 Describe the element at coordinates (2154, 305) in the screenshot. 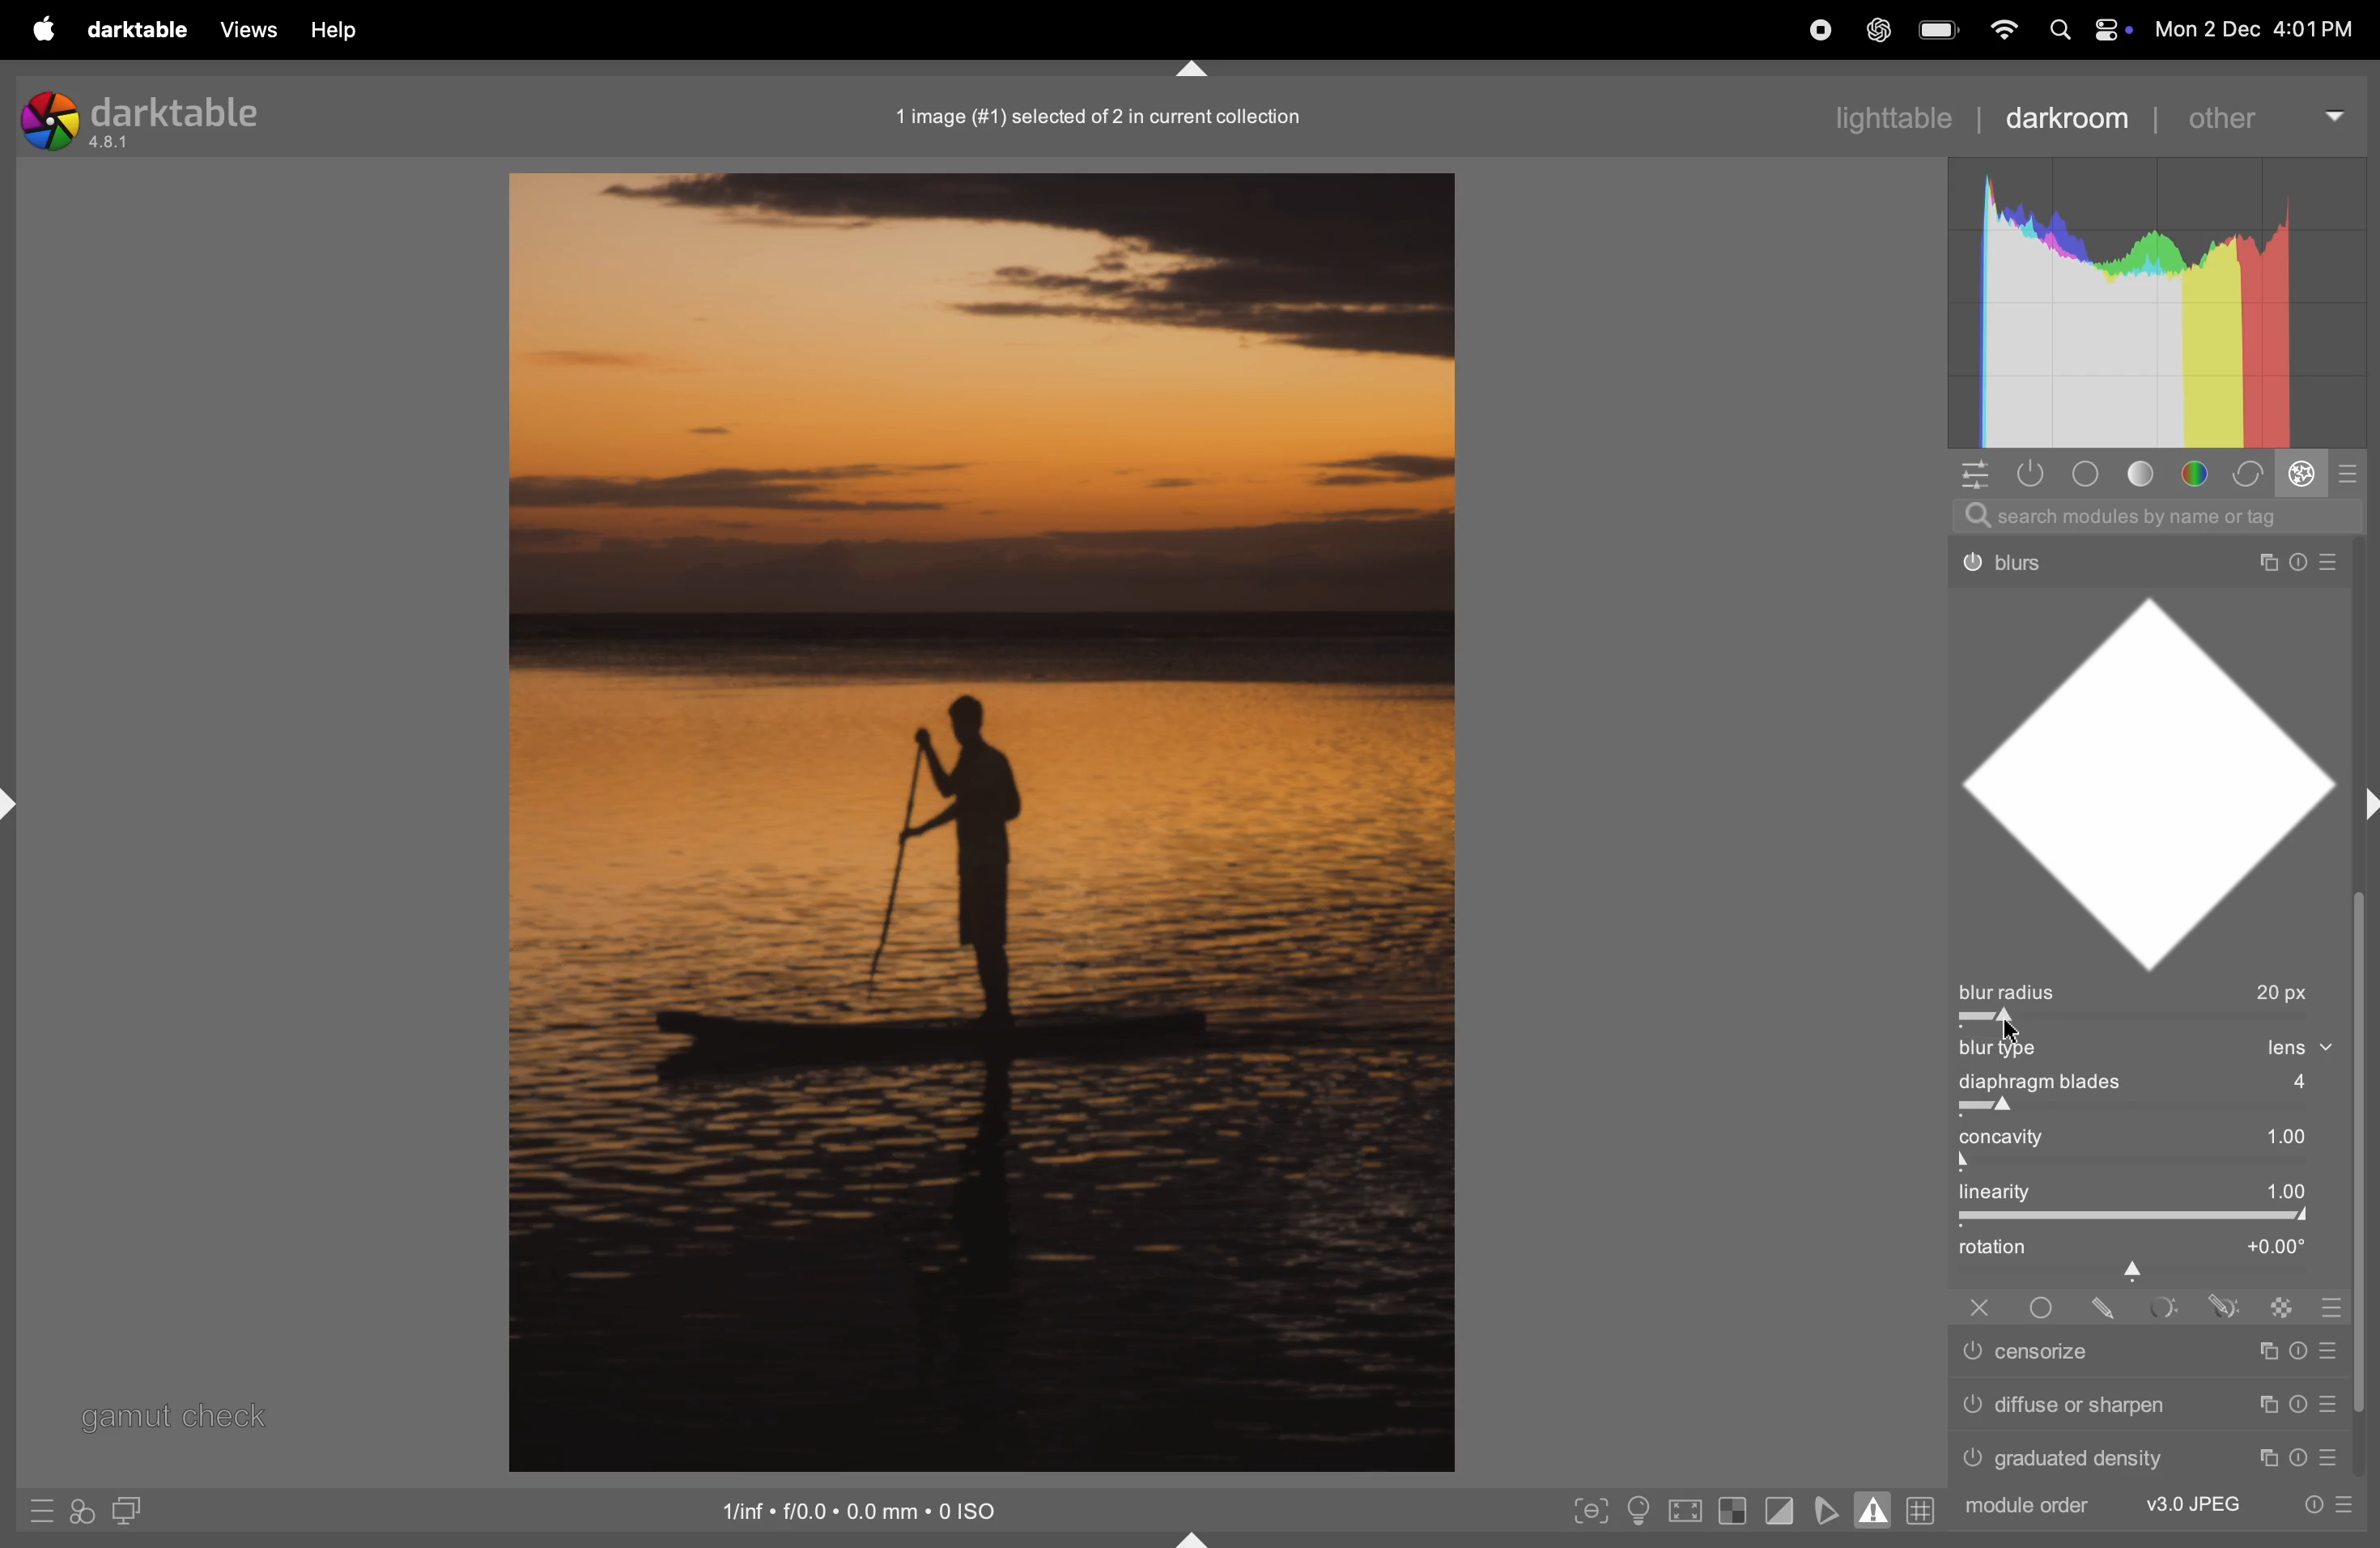

I see `histogram` at that location.